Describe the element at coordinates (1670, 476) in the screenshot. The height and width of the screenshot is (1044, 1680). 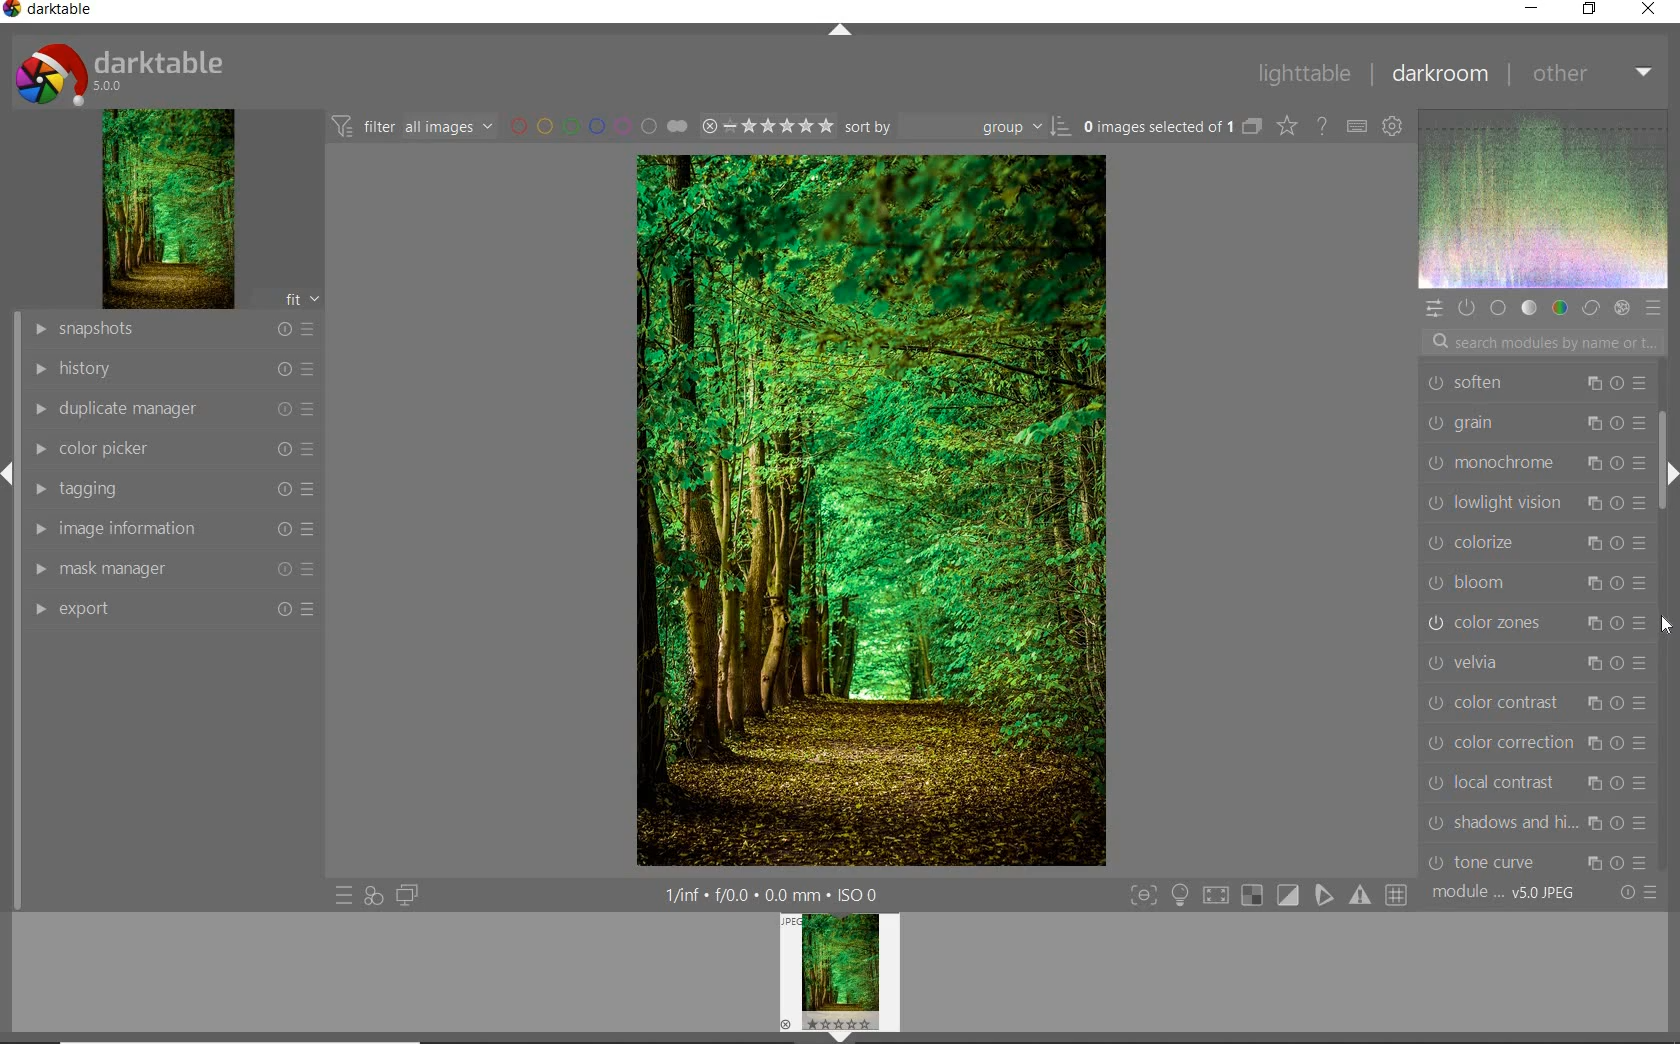
I see `EXPAND/COLLAPSE` at that location.